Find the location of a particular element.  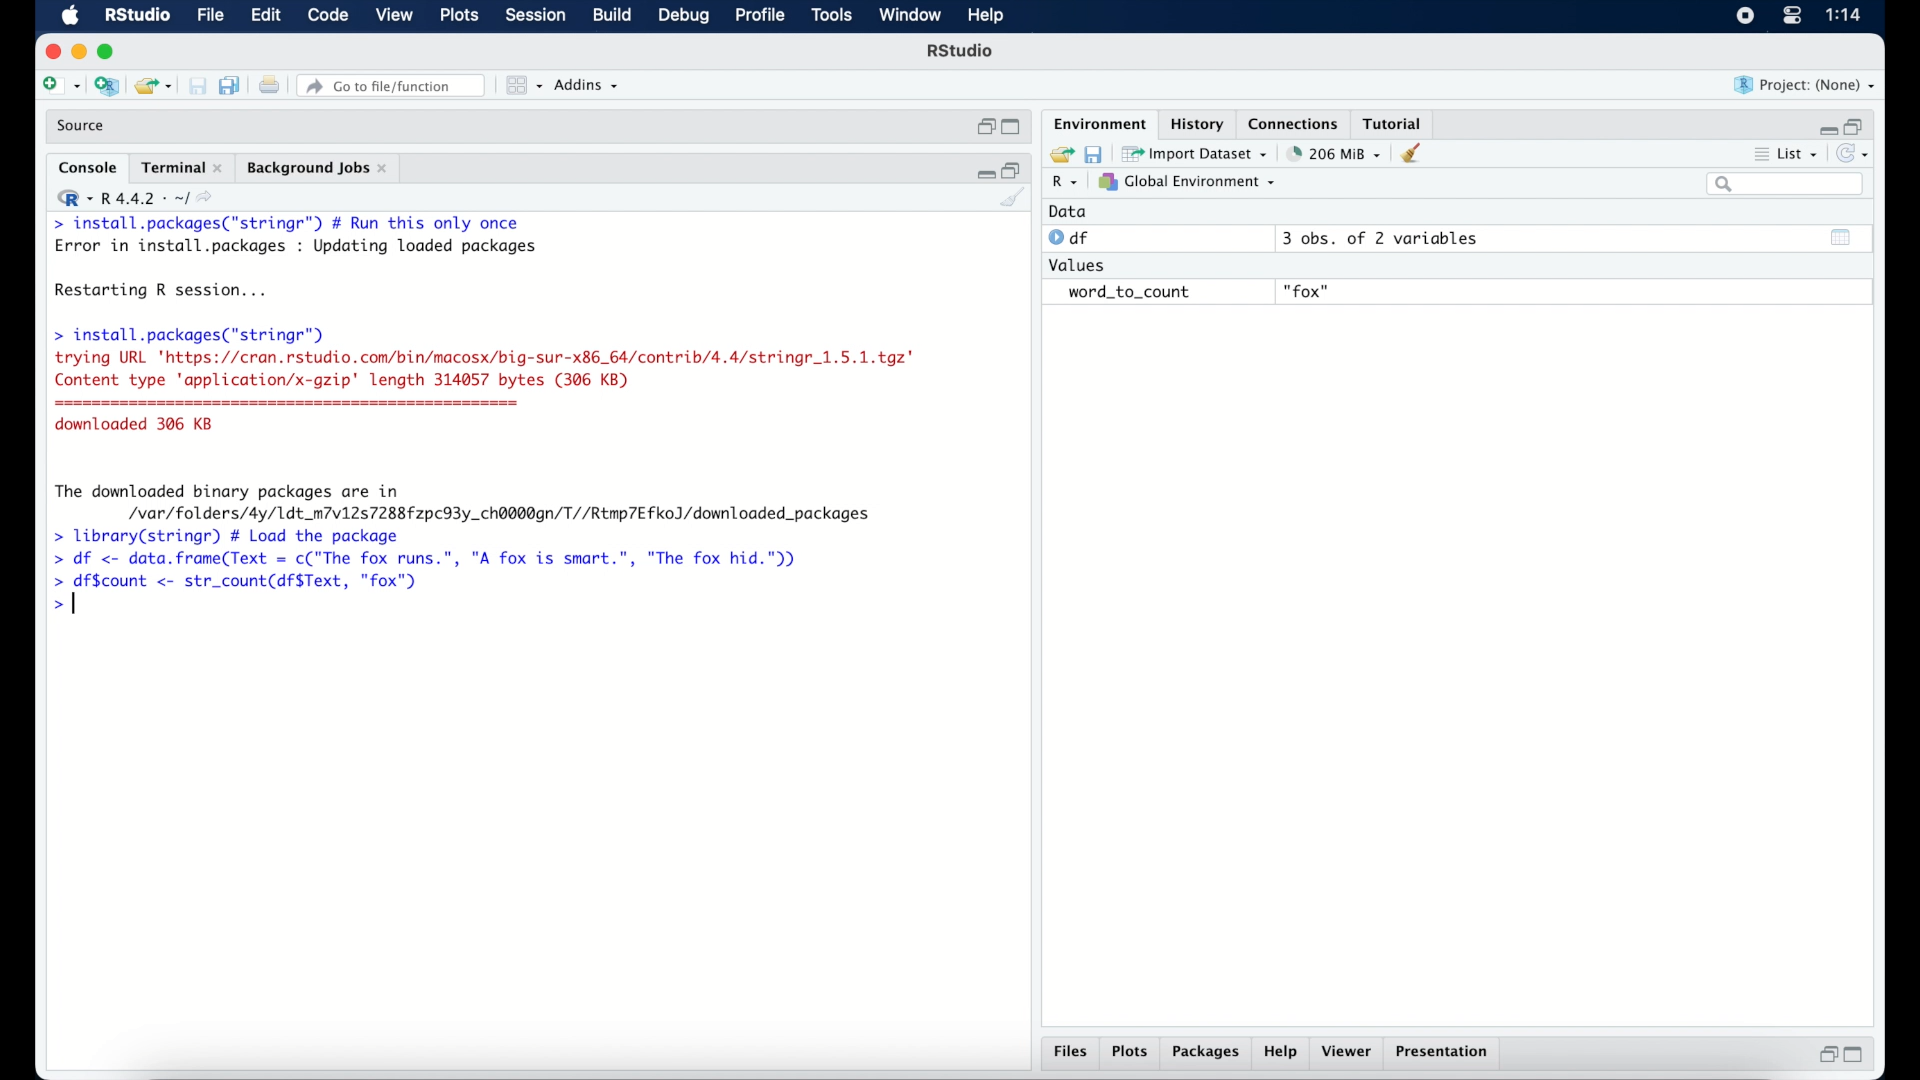

connections is located at coordinates (1296, 122).